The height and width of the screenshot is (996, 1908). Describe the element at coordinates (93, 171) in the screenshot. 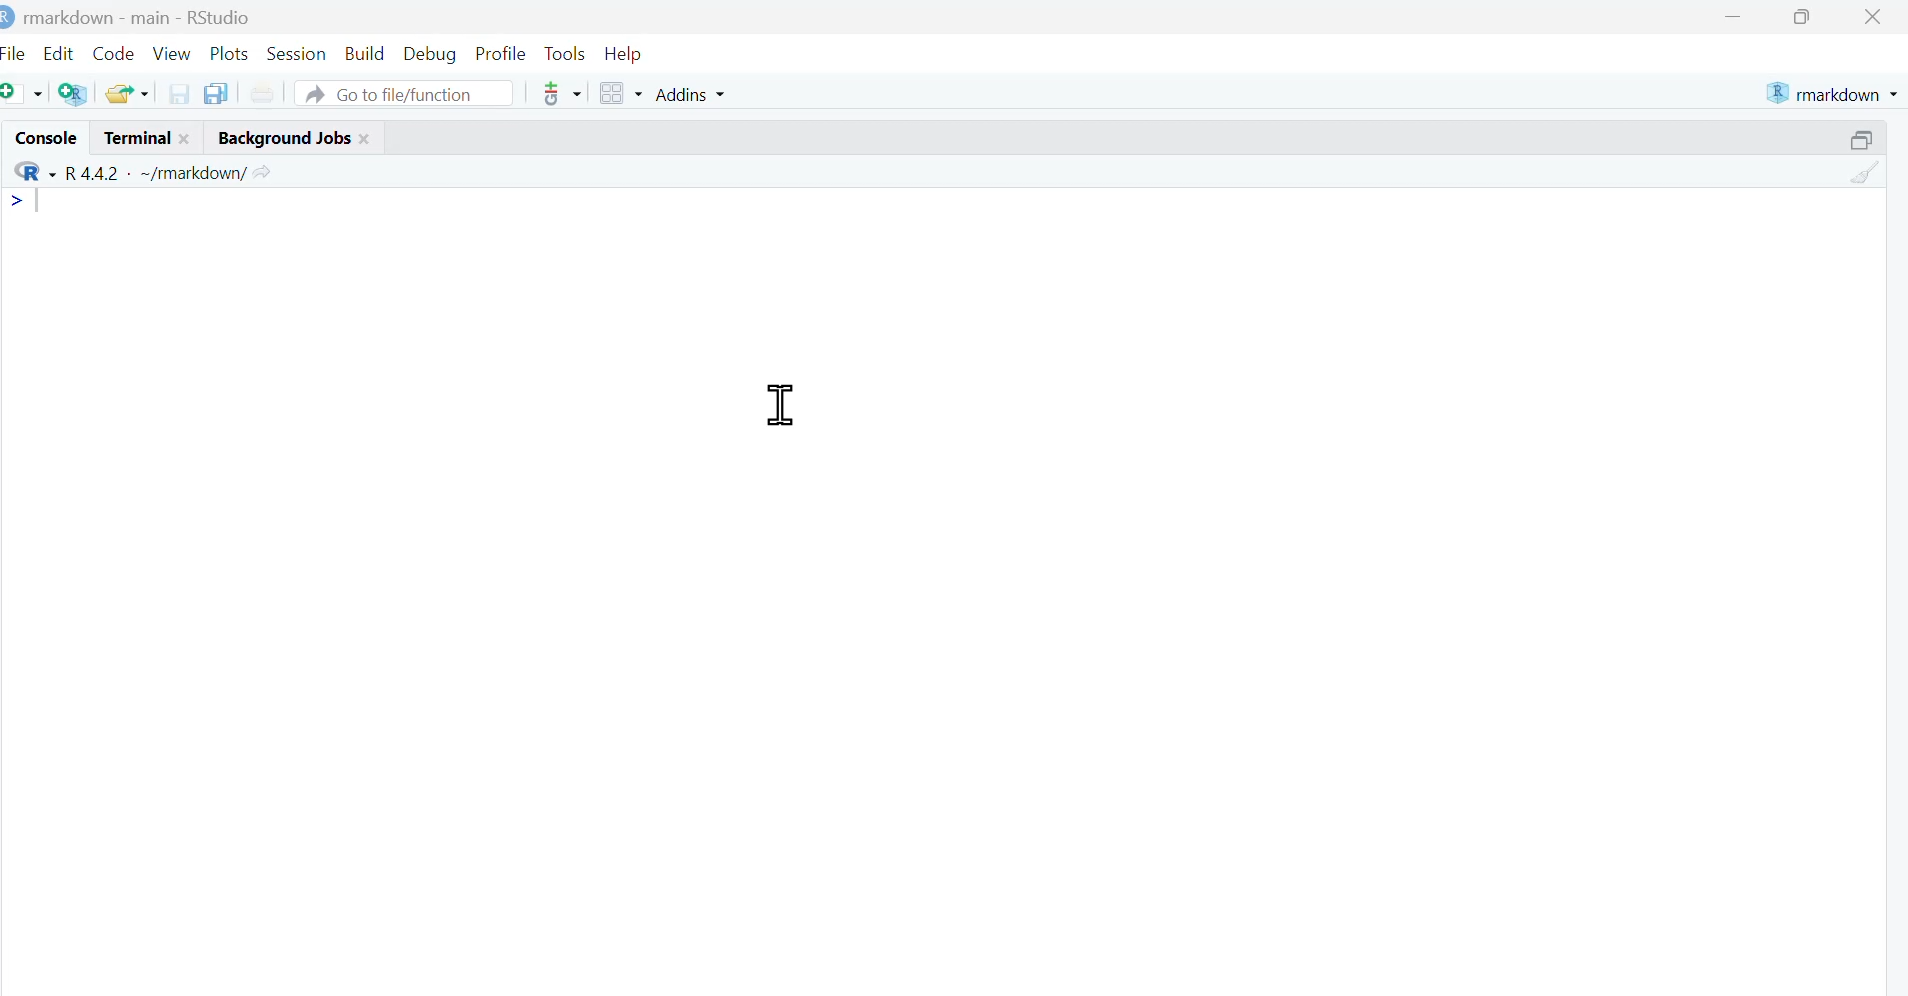

I see `R 4.4.2` at that location.